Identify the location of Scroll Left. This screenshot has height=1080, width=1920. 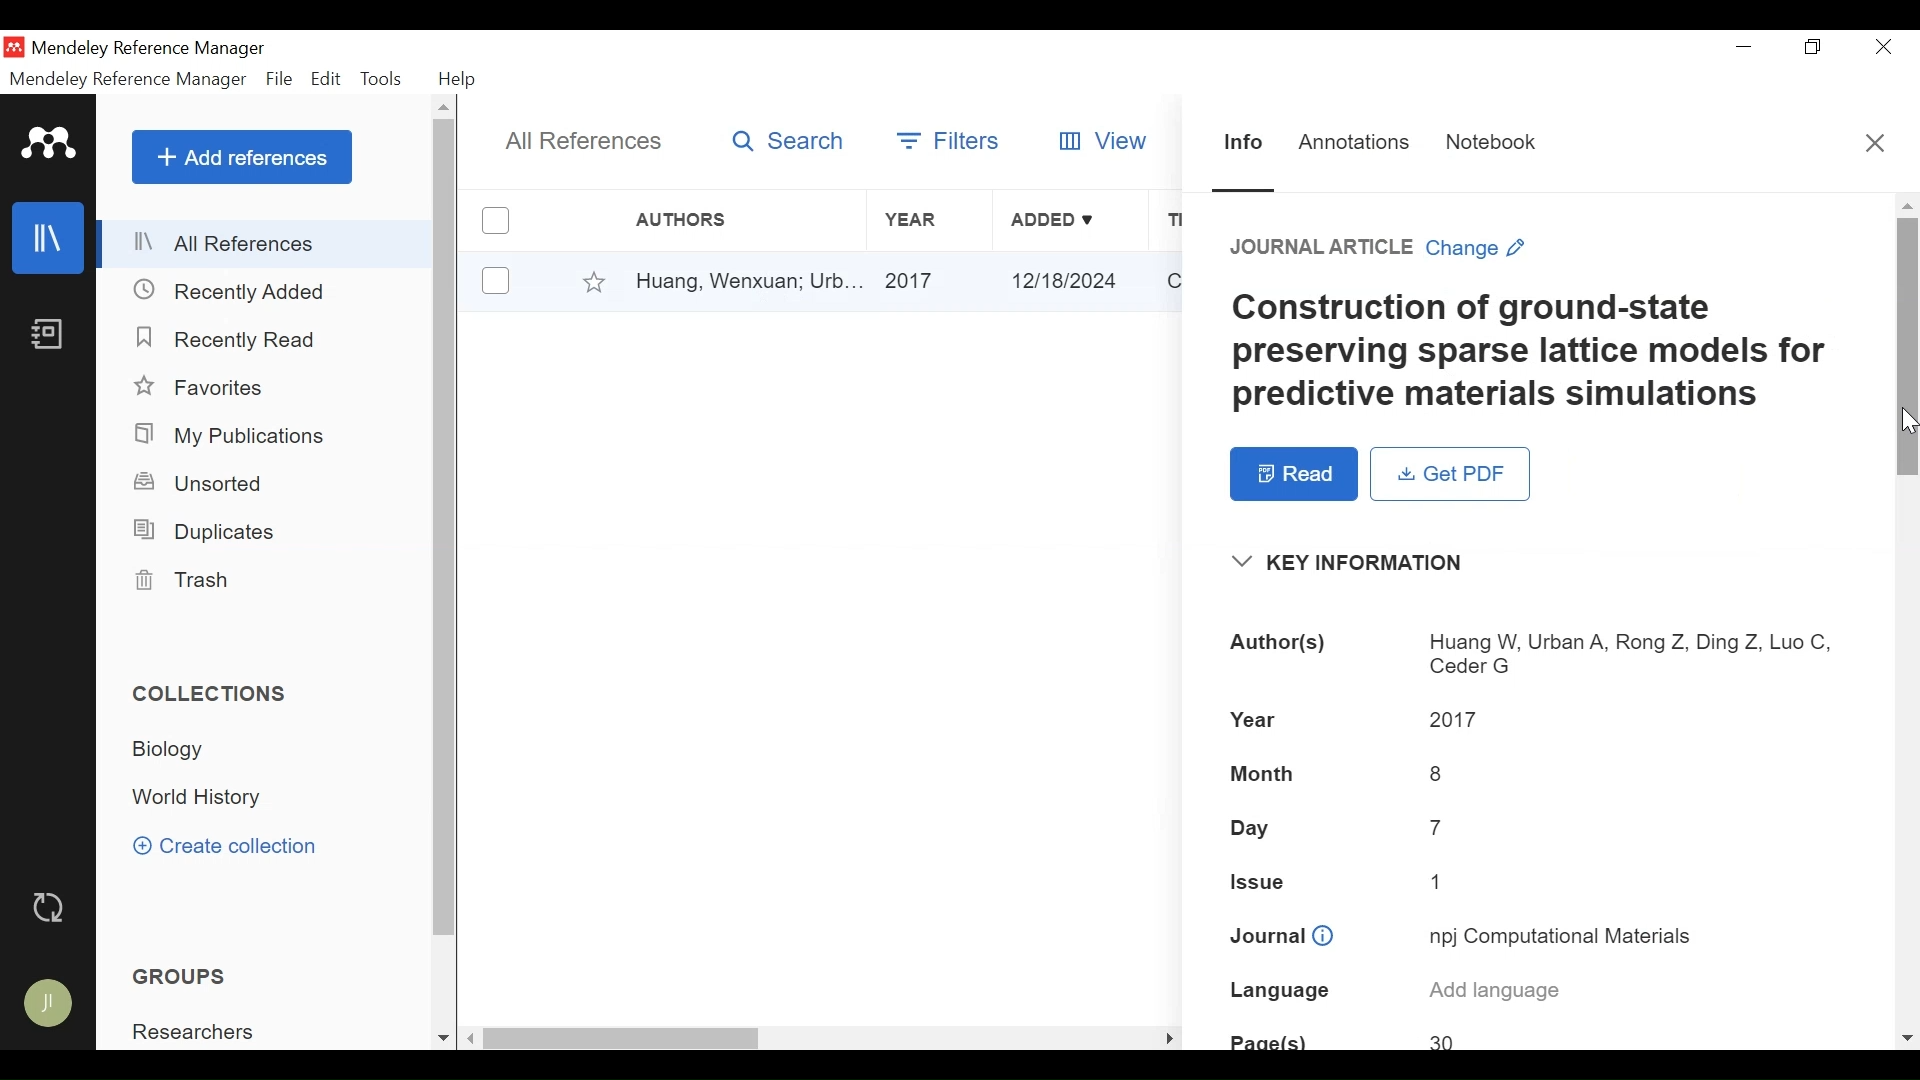
(472, 1039).